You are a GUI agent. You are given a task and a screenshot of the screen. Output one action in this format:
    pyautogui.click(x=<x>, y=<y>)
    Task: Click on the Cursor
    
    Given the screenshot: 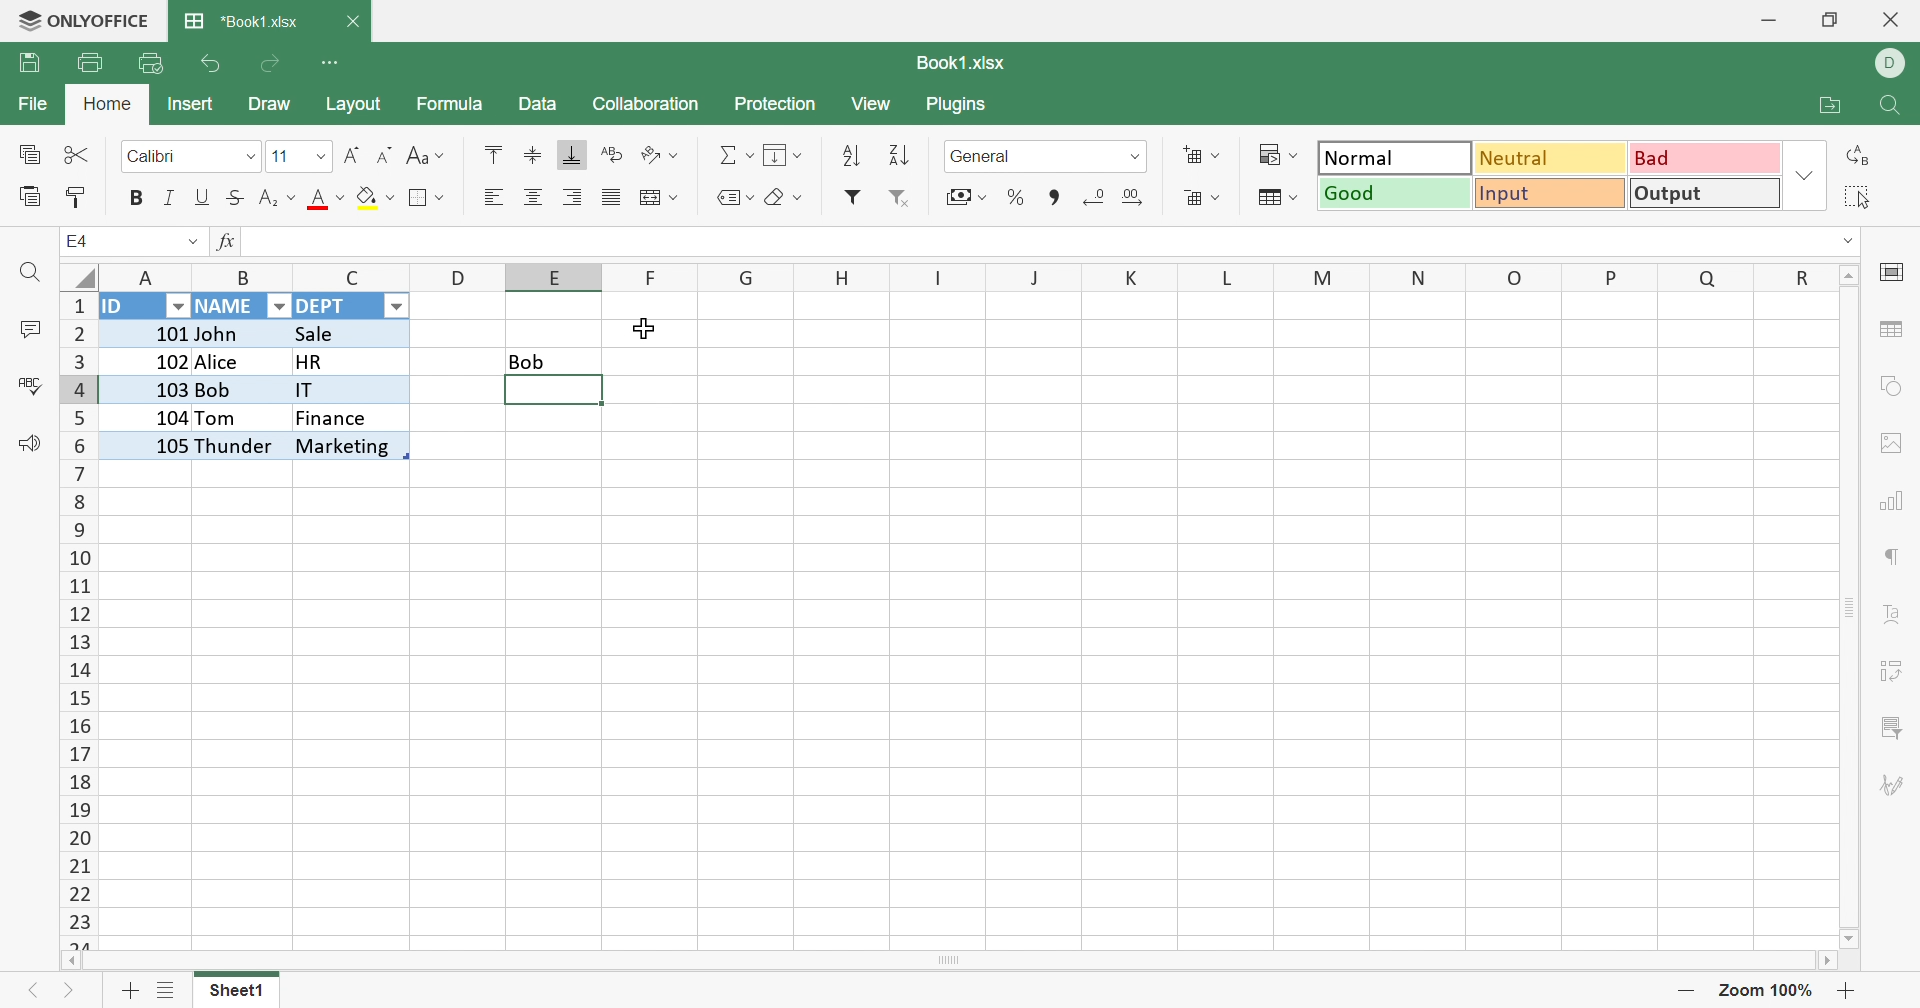 What is the action you would take?
    pyautogui.click(x=649, y=329)
    